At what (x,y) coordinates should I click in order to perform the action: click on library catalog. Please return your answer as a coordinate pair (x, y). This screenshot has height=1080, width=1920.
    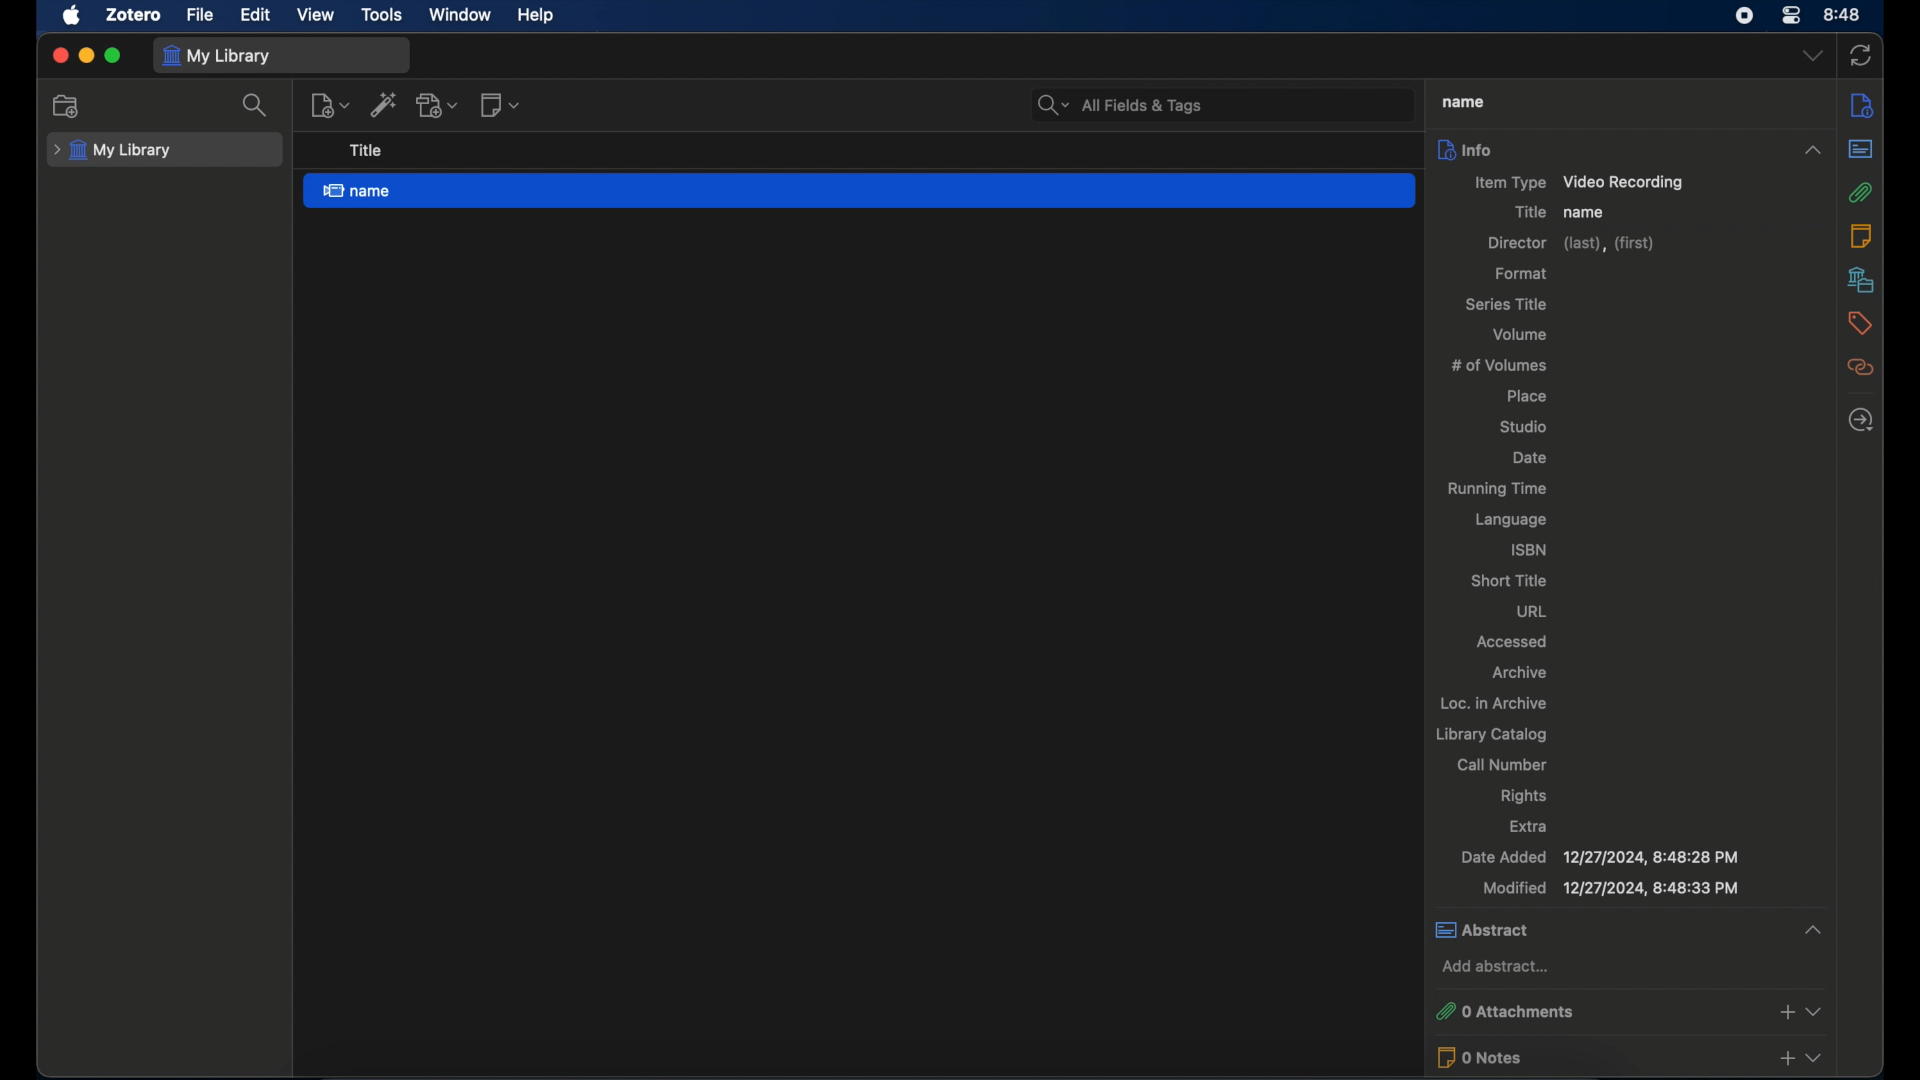
    Looking at the image, I should click on (1495, 735).